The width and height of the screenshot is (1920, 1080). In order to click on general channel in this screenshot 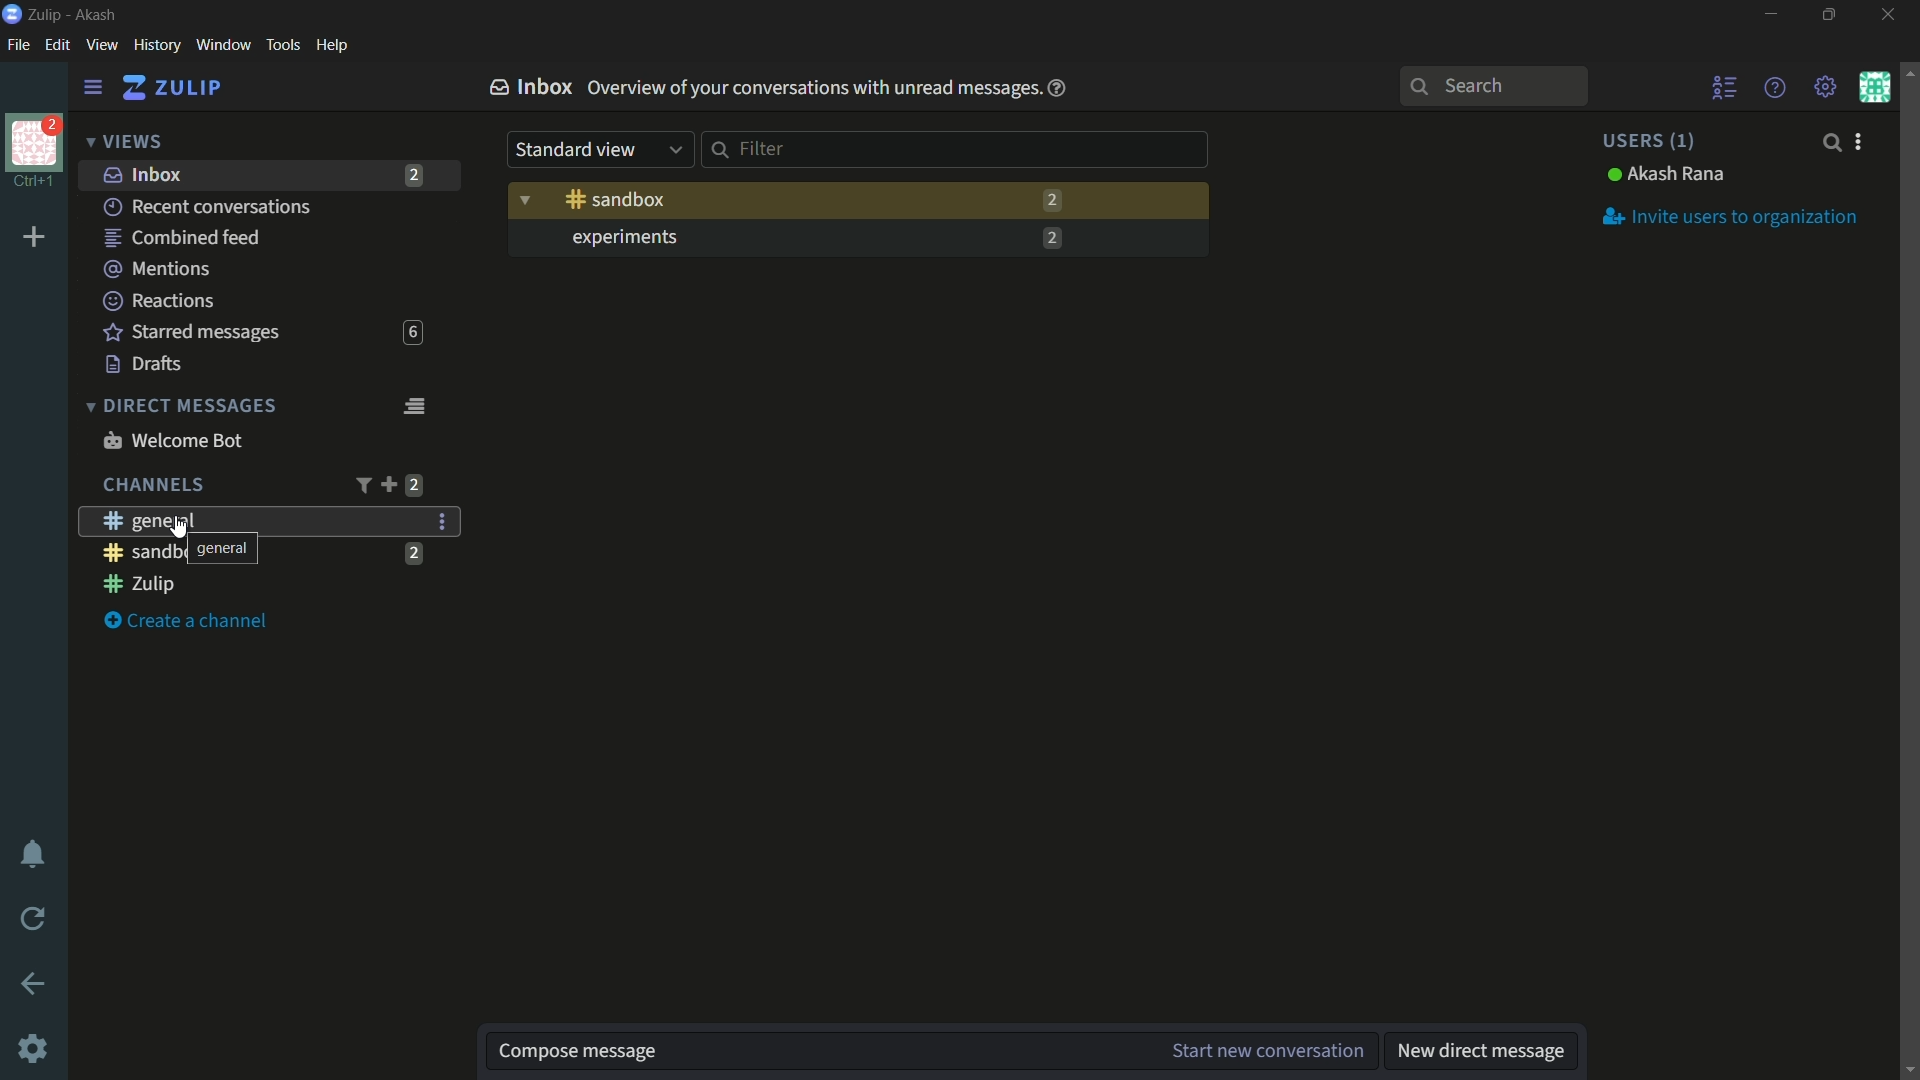, I will do `click(147, 520)`.